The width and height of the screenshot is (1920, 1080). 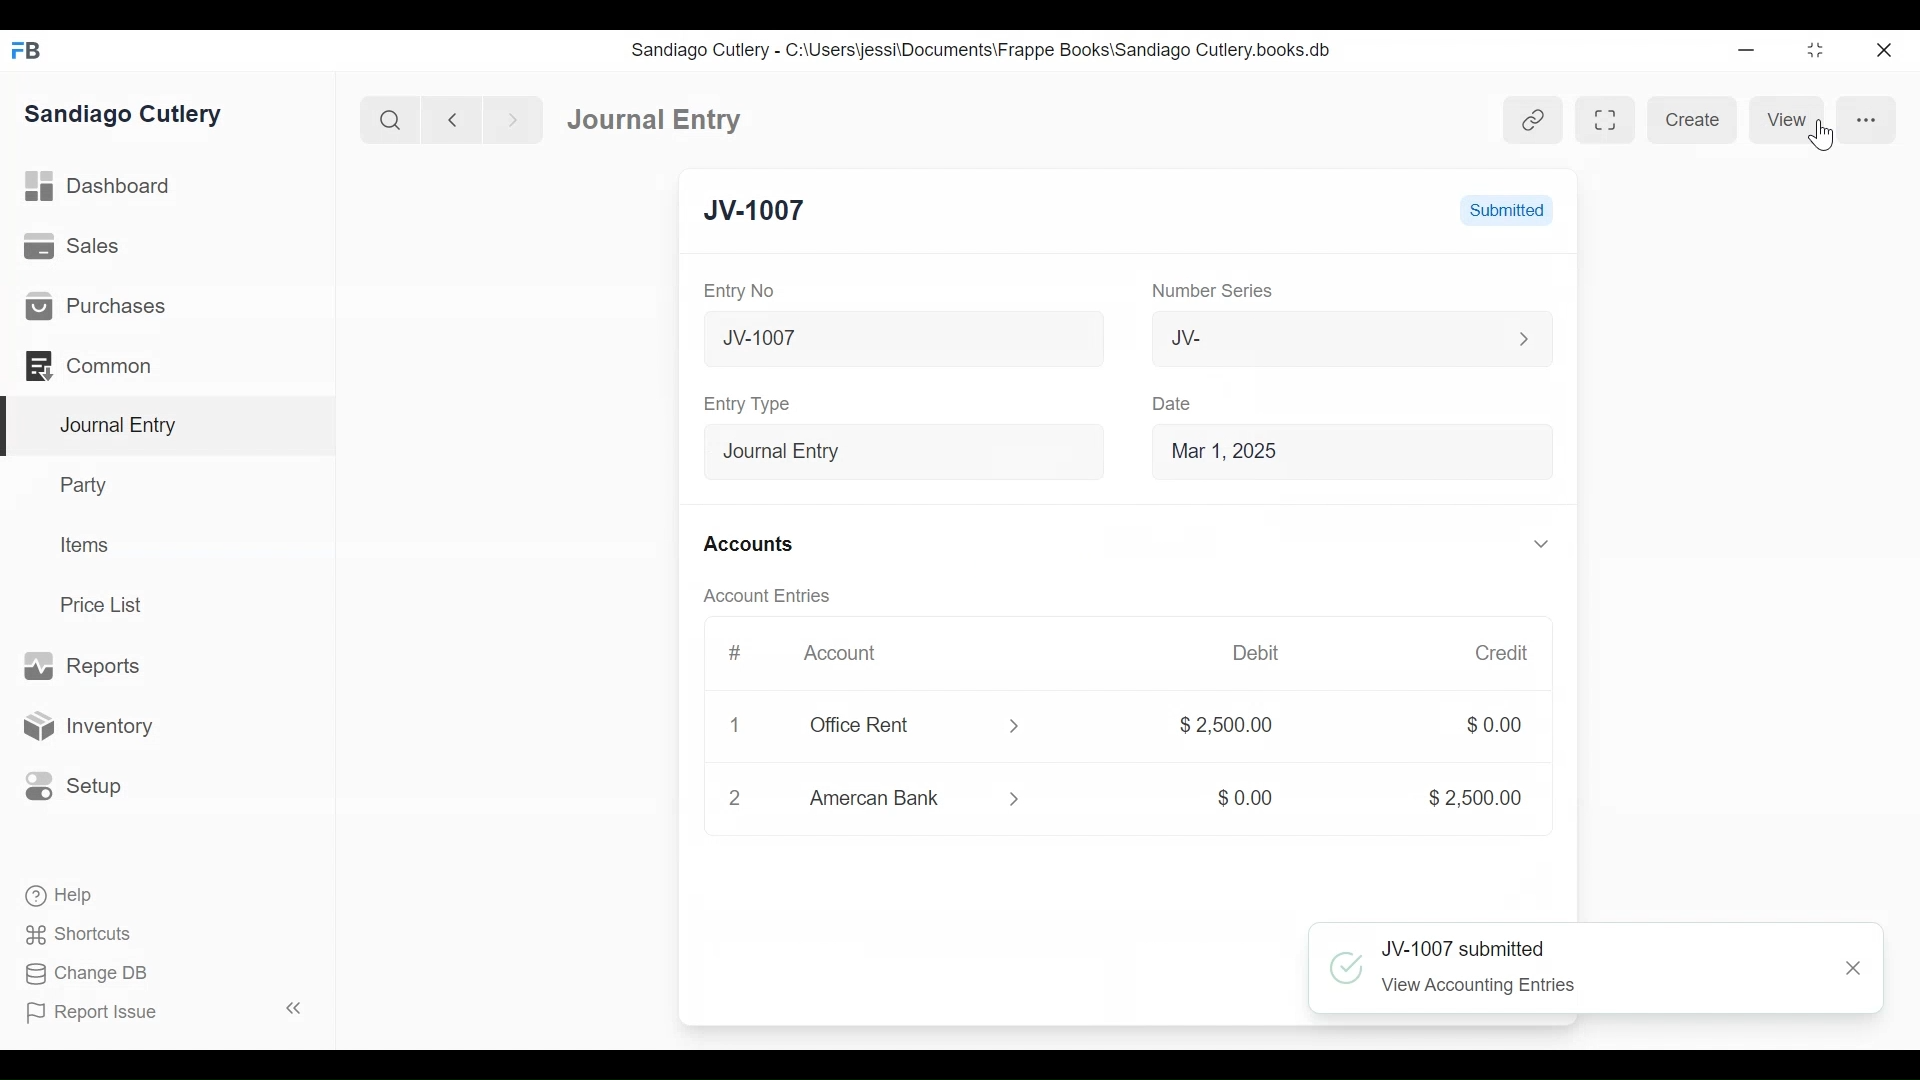 I want to click on close, so click(x=1848, y=970).